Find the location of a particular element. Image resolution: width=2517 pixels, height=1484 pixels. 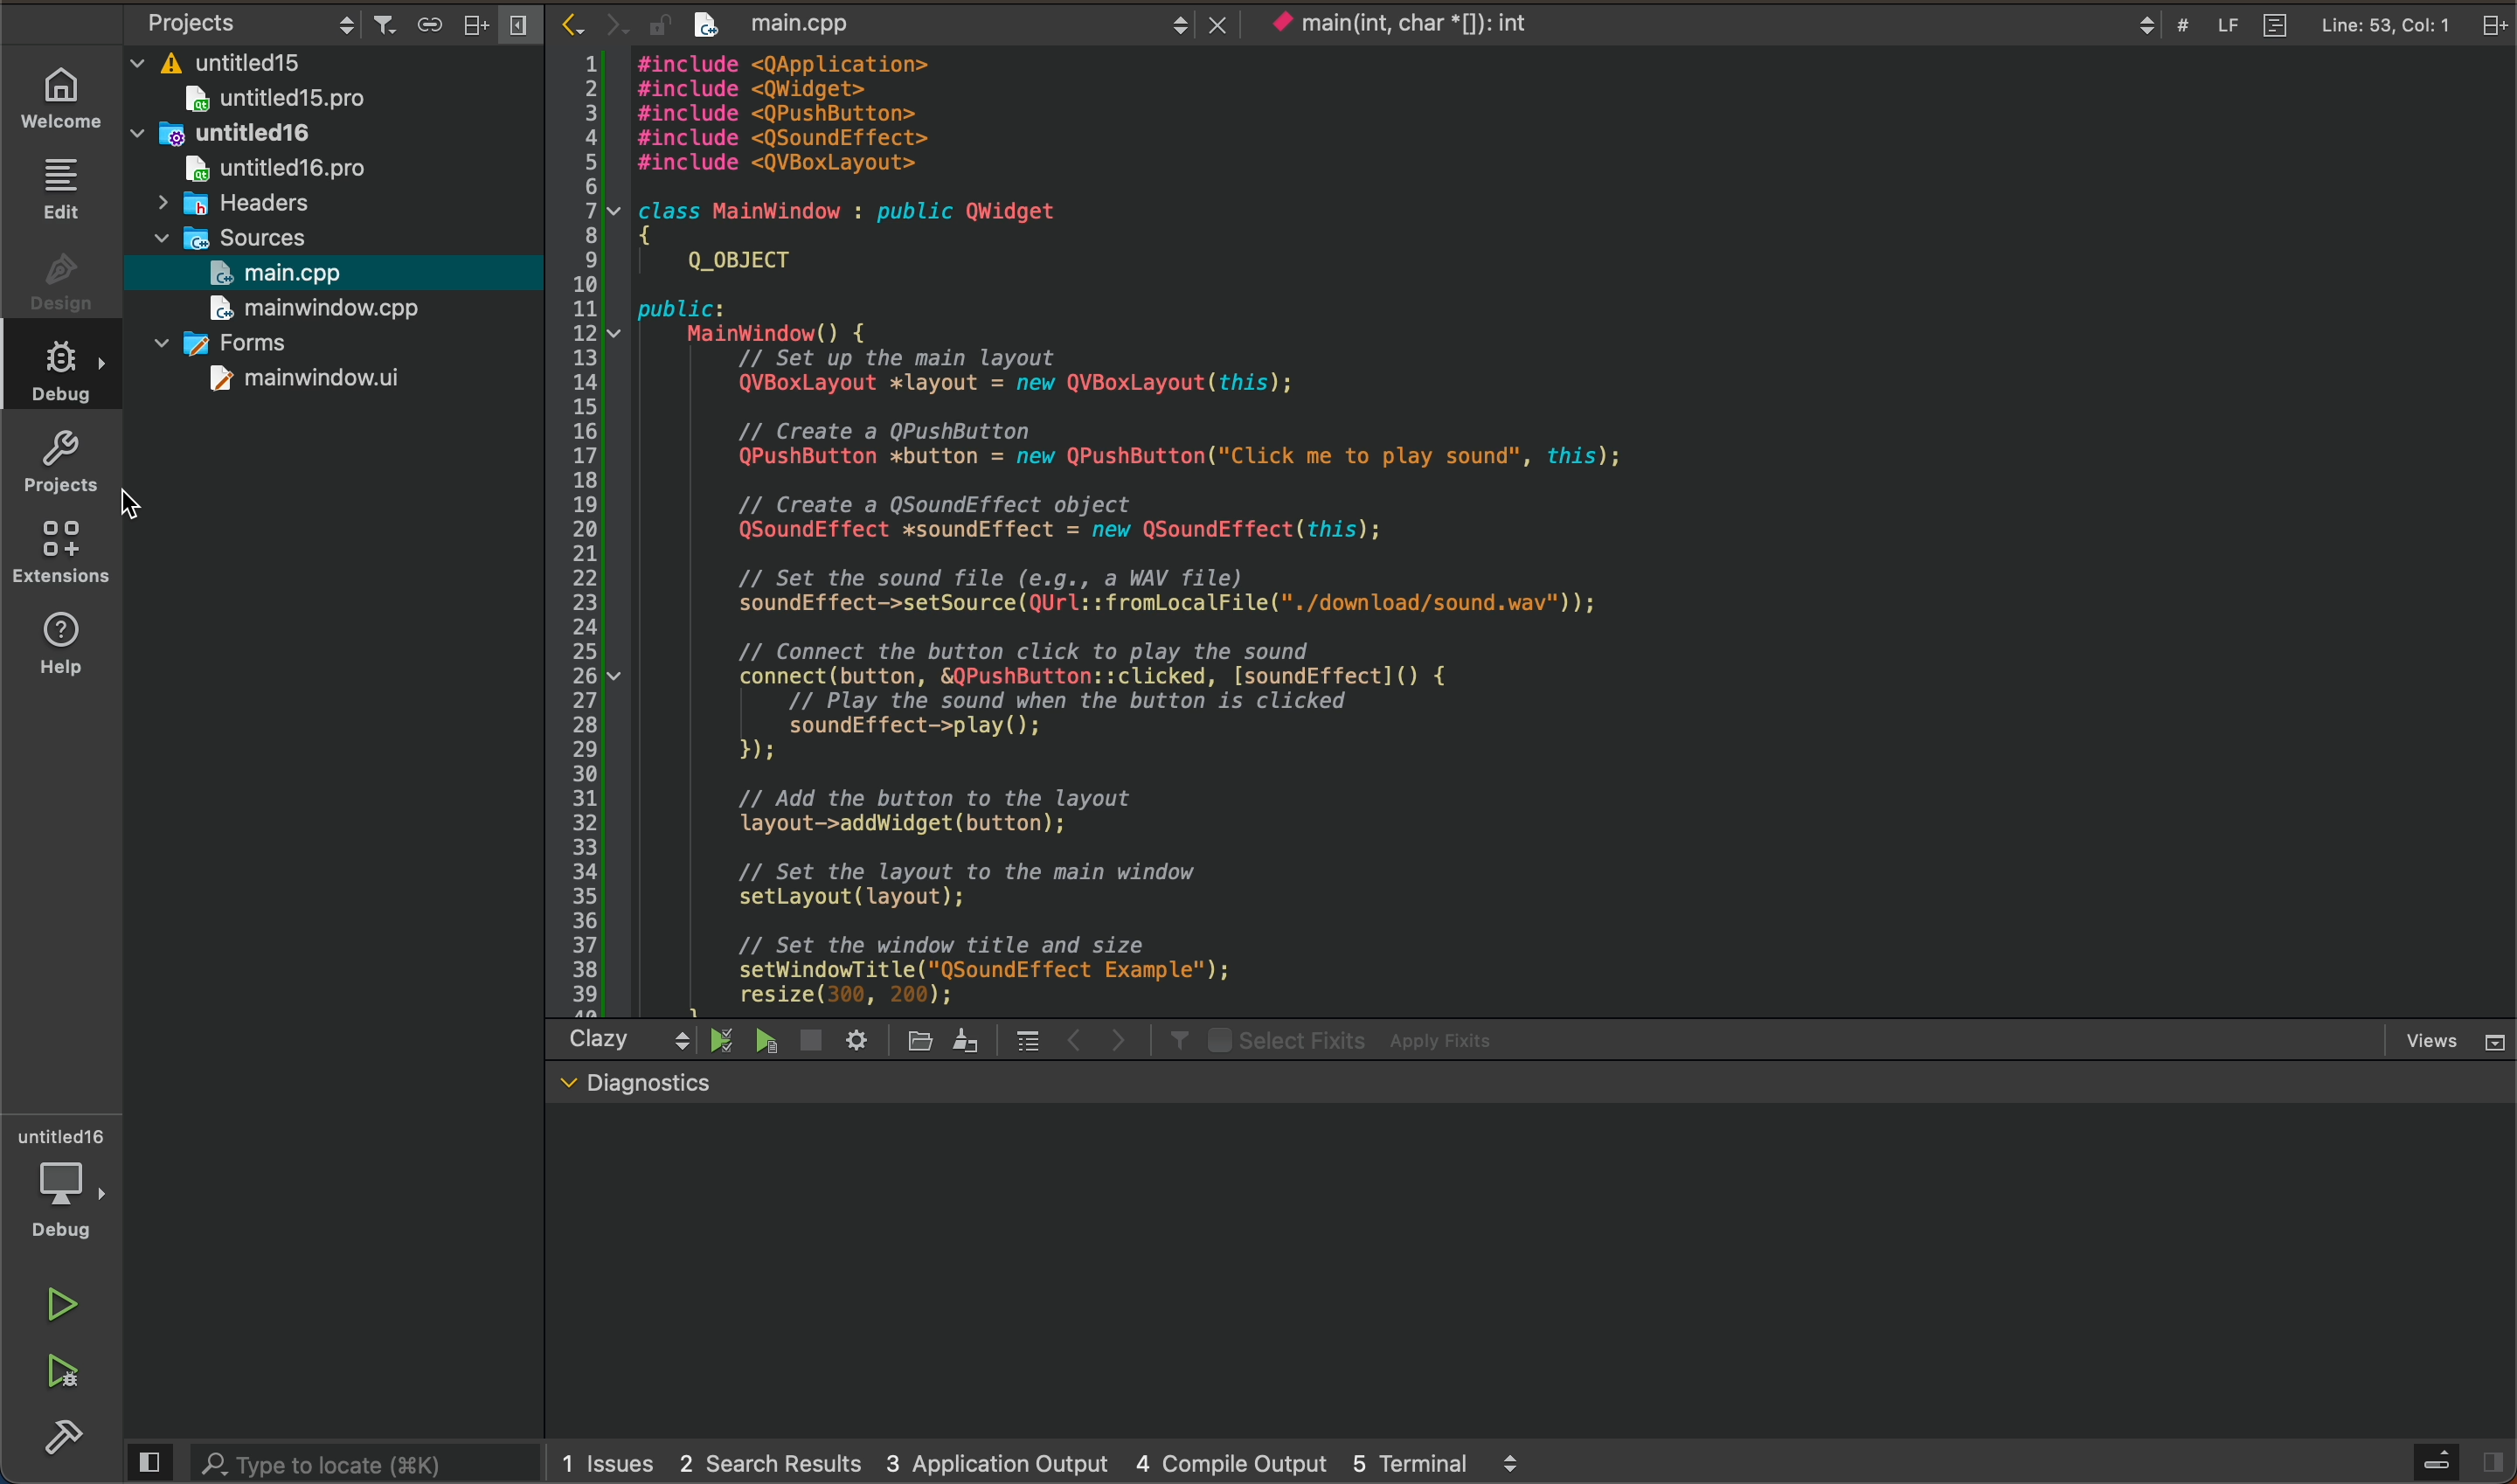

open sidebar is located at coordinates (2454, 1456).